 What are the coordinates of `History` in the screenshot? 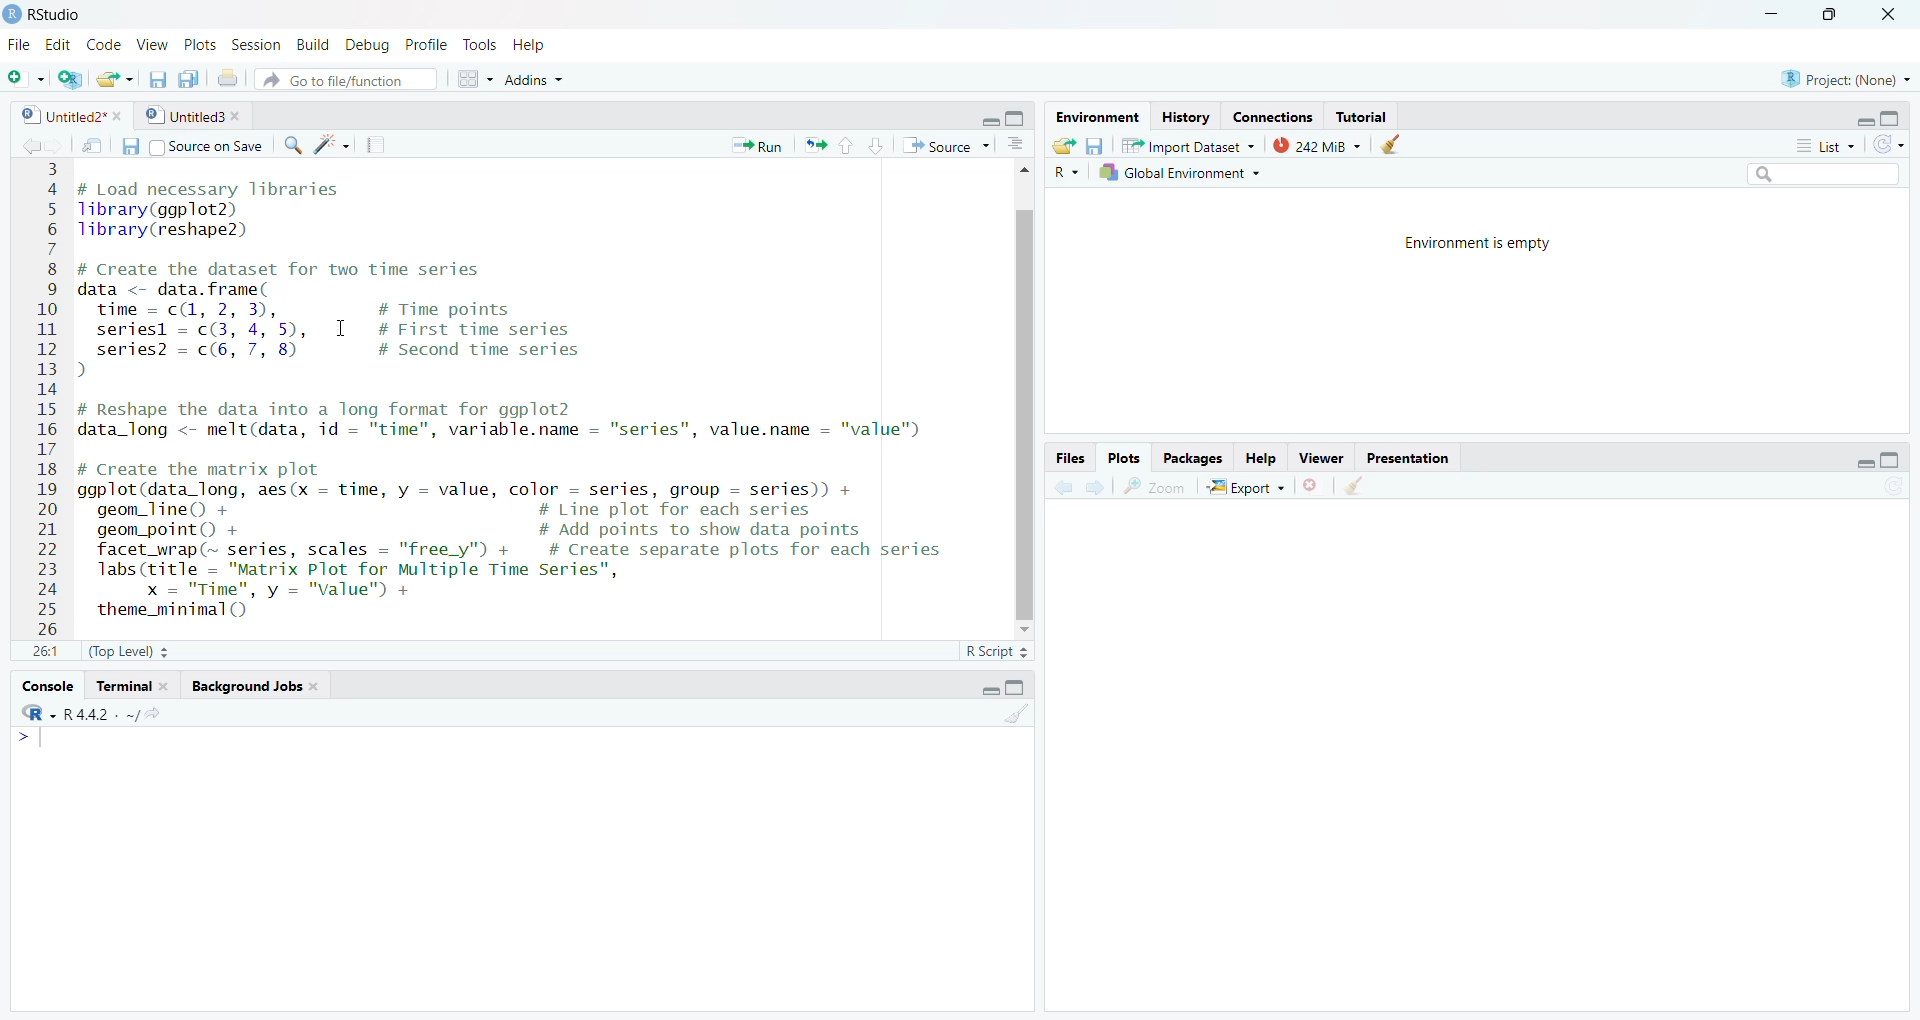 It's located at (1185, 118).